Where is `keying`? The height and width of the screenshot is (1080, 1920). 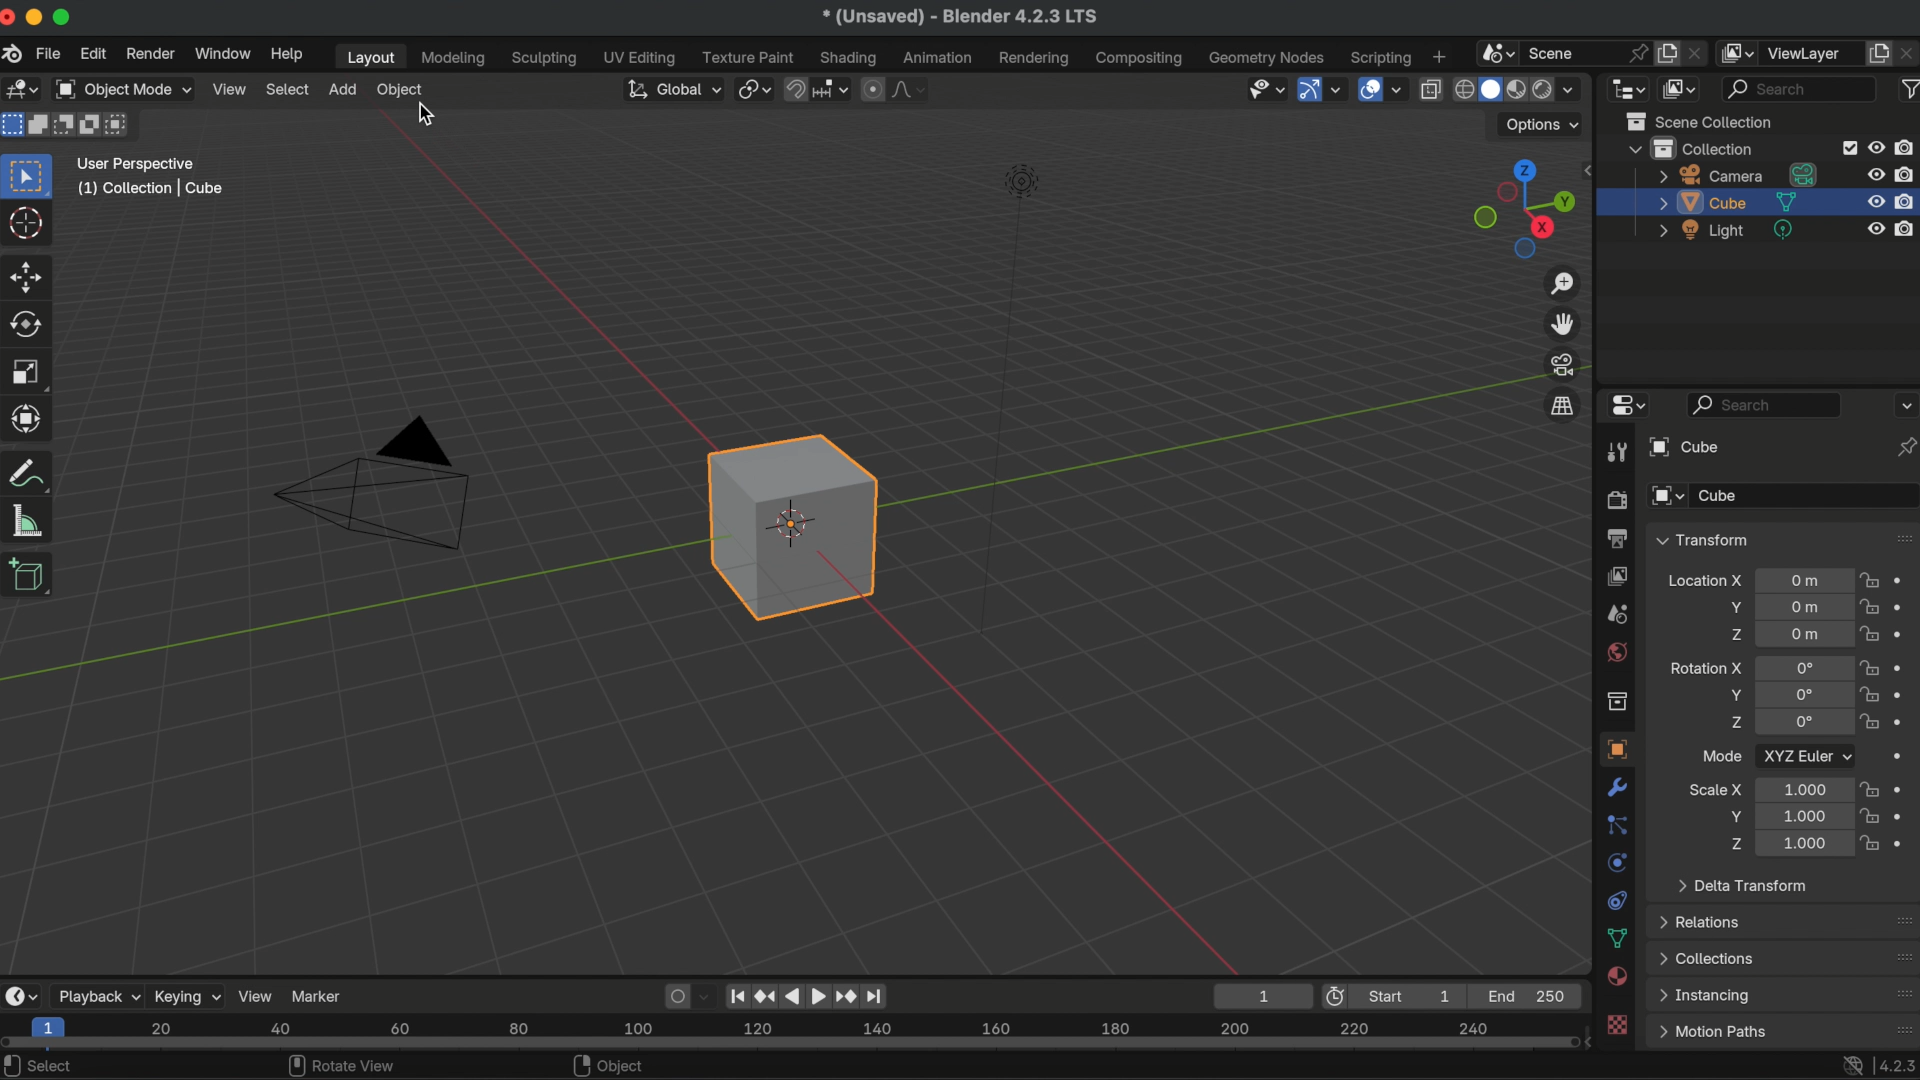
keying is located at coordinates (187, 995).